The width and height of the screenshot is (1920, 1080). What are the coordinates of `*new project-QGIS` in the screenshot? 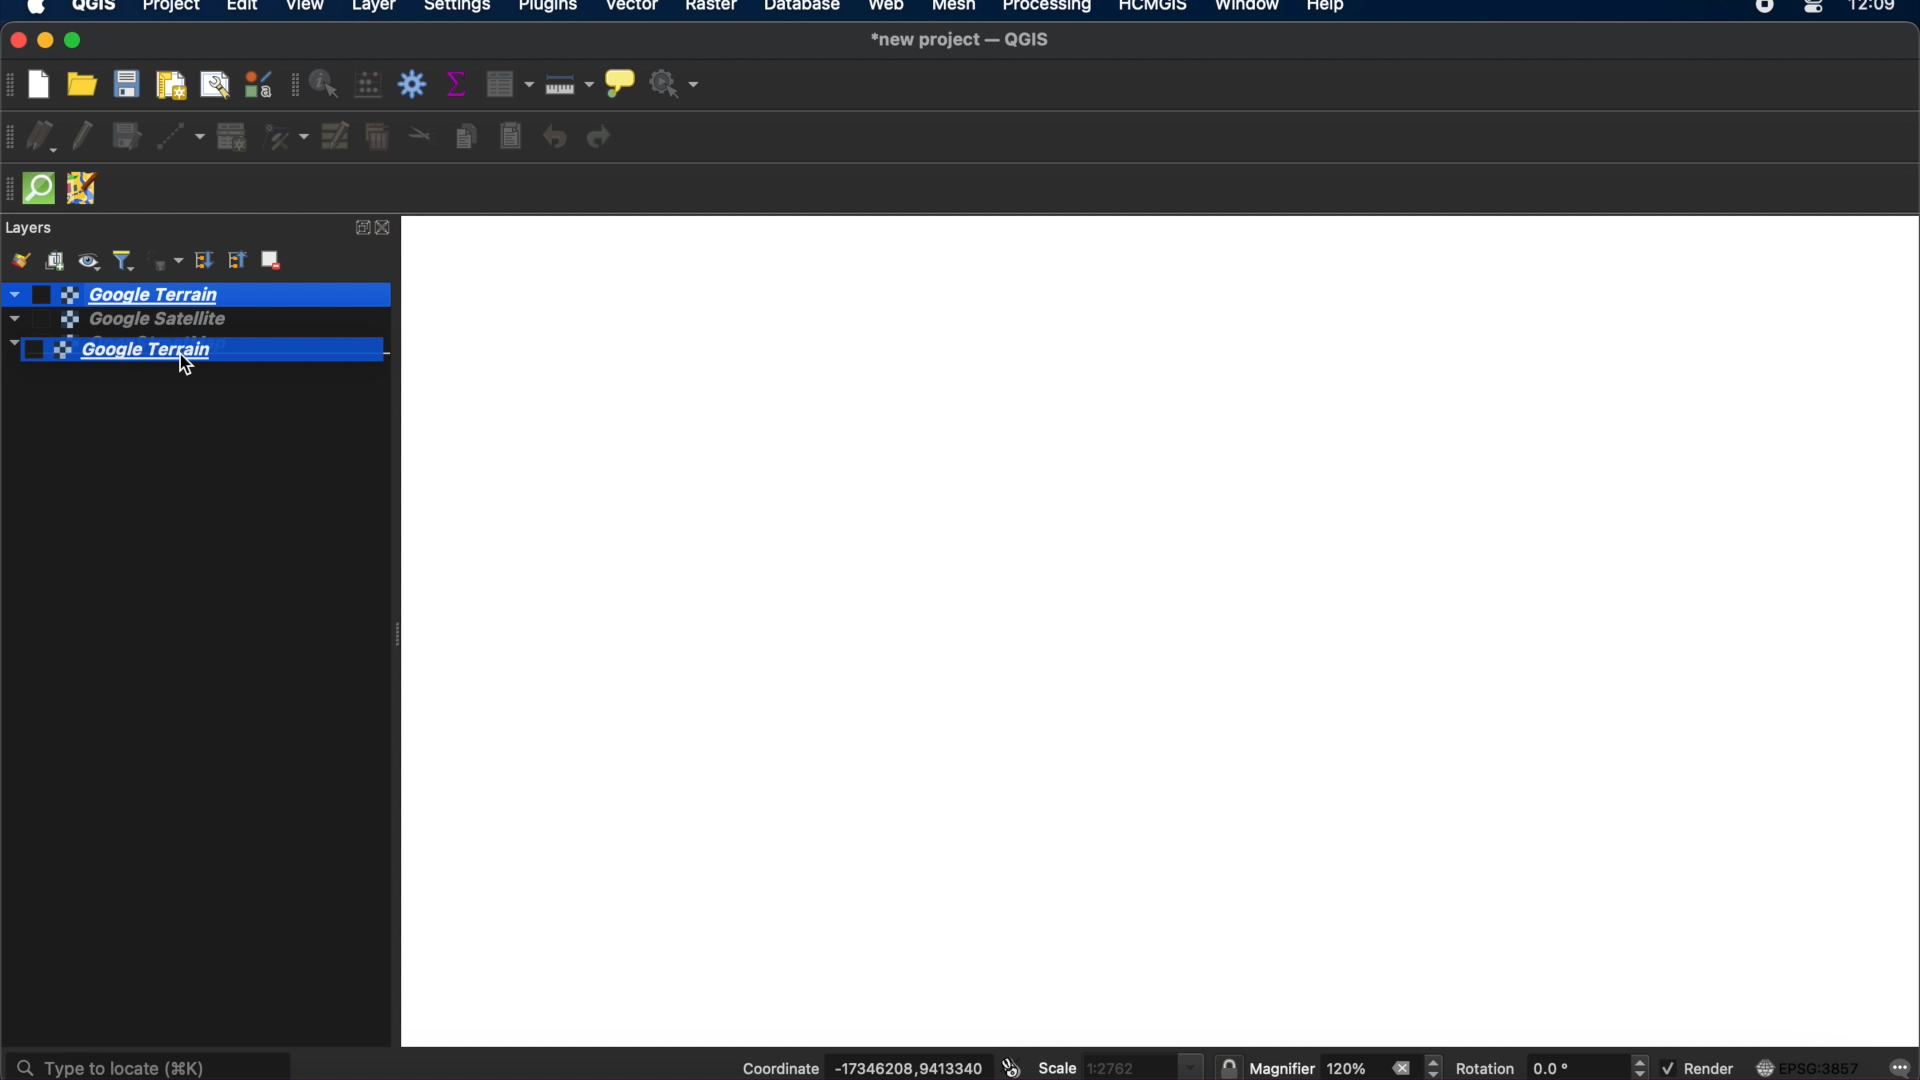 It's located at (962, 41).